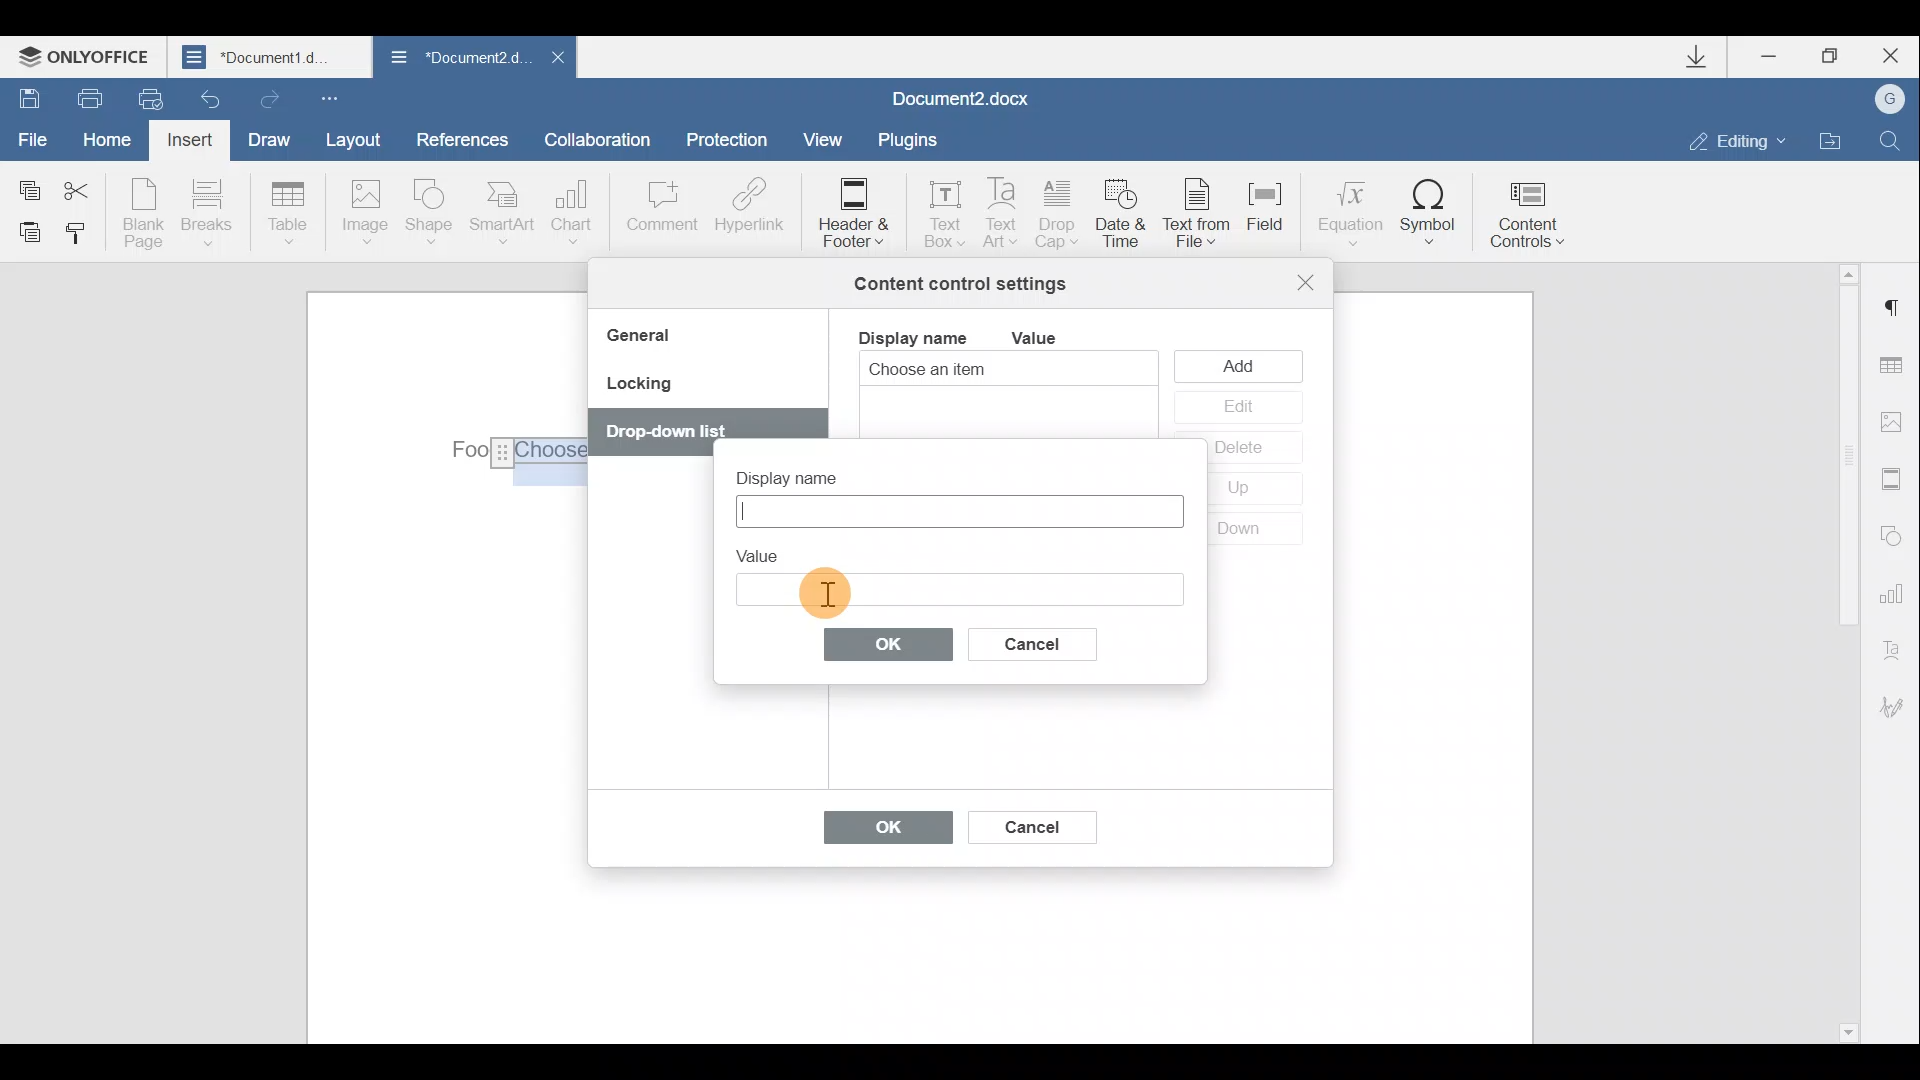 The height and width of the screenshot is (1080, 1920). What do you see at coordinates (192, 144) in the screenshot?
I see `Insert` at bounding box center [192, 144].